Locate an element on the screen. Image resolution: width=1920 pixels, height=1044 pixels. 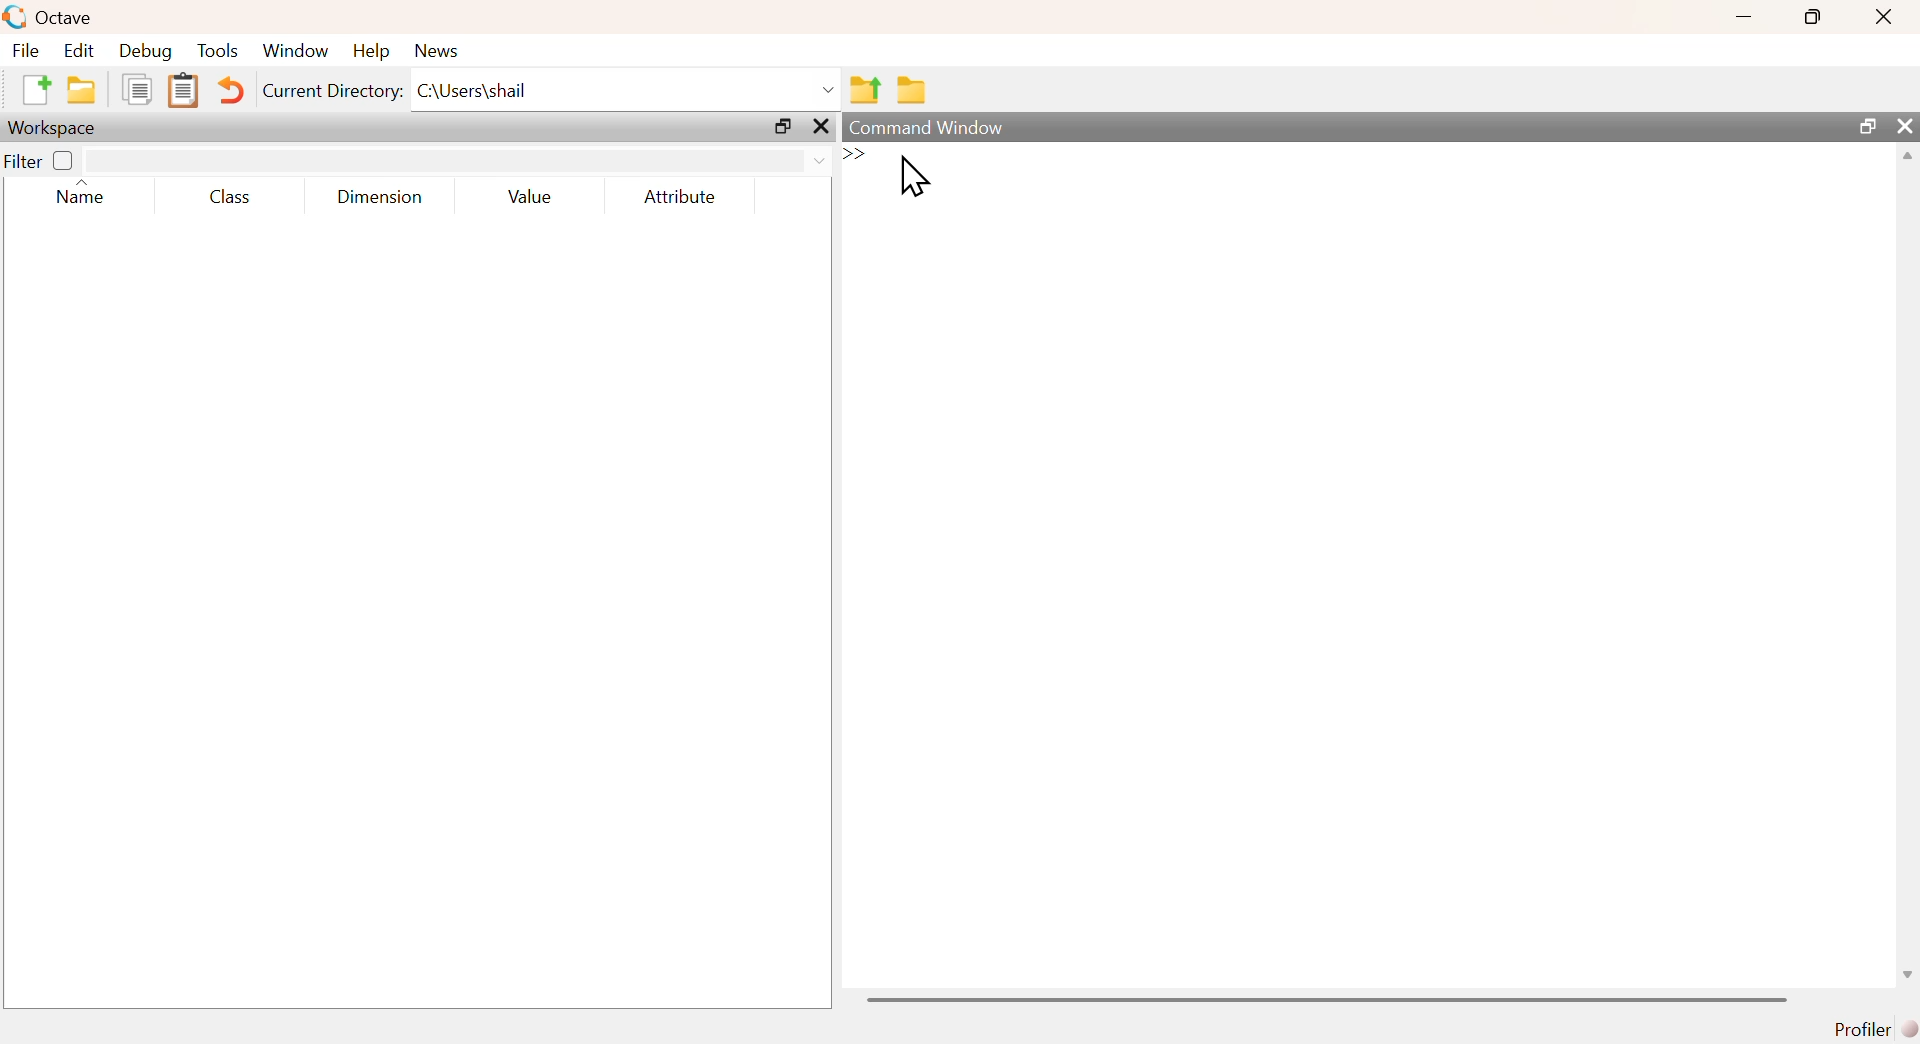
filter is located at coordinates (458, 161).